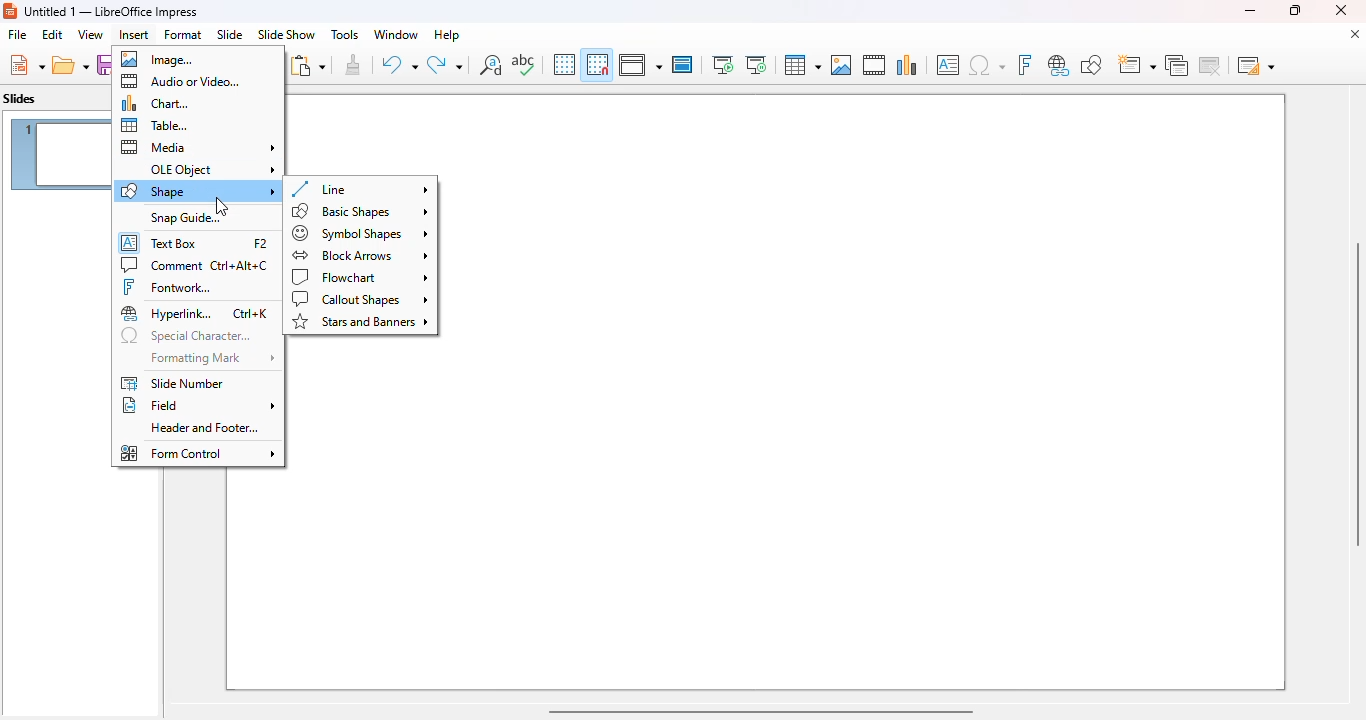 This screenshot has width=1366, height=720. Describe the element at coordinates (222, 206) in the screenshot. I see `cursor` at that location.